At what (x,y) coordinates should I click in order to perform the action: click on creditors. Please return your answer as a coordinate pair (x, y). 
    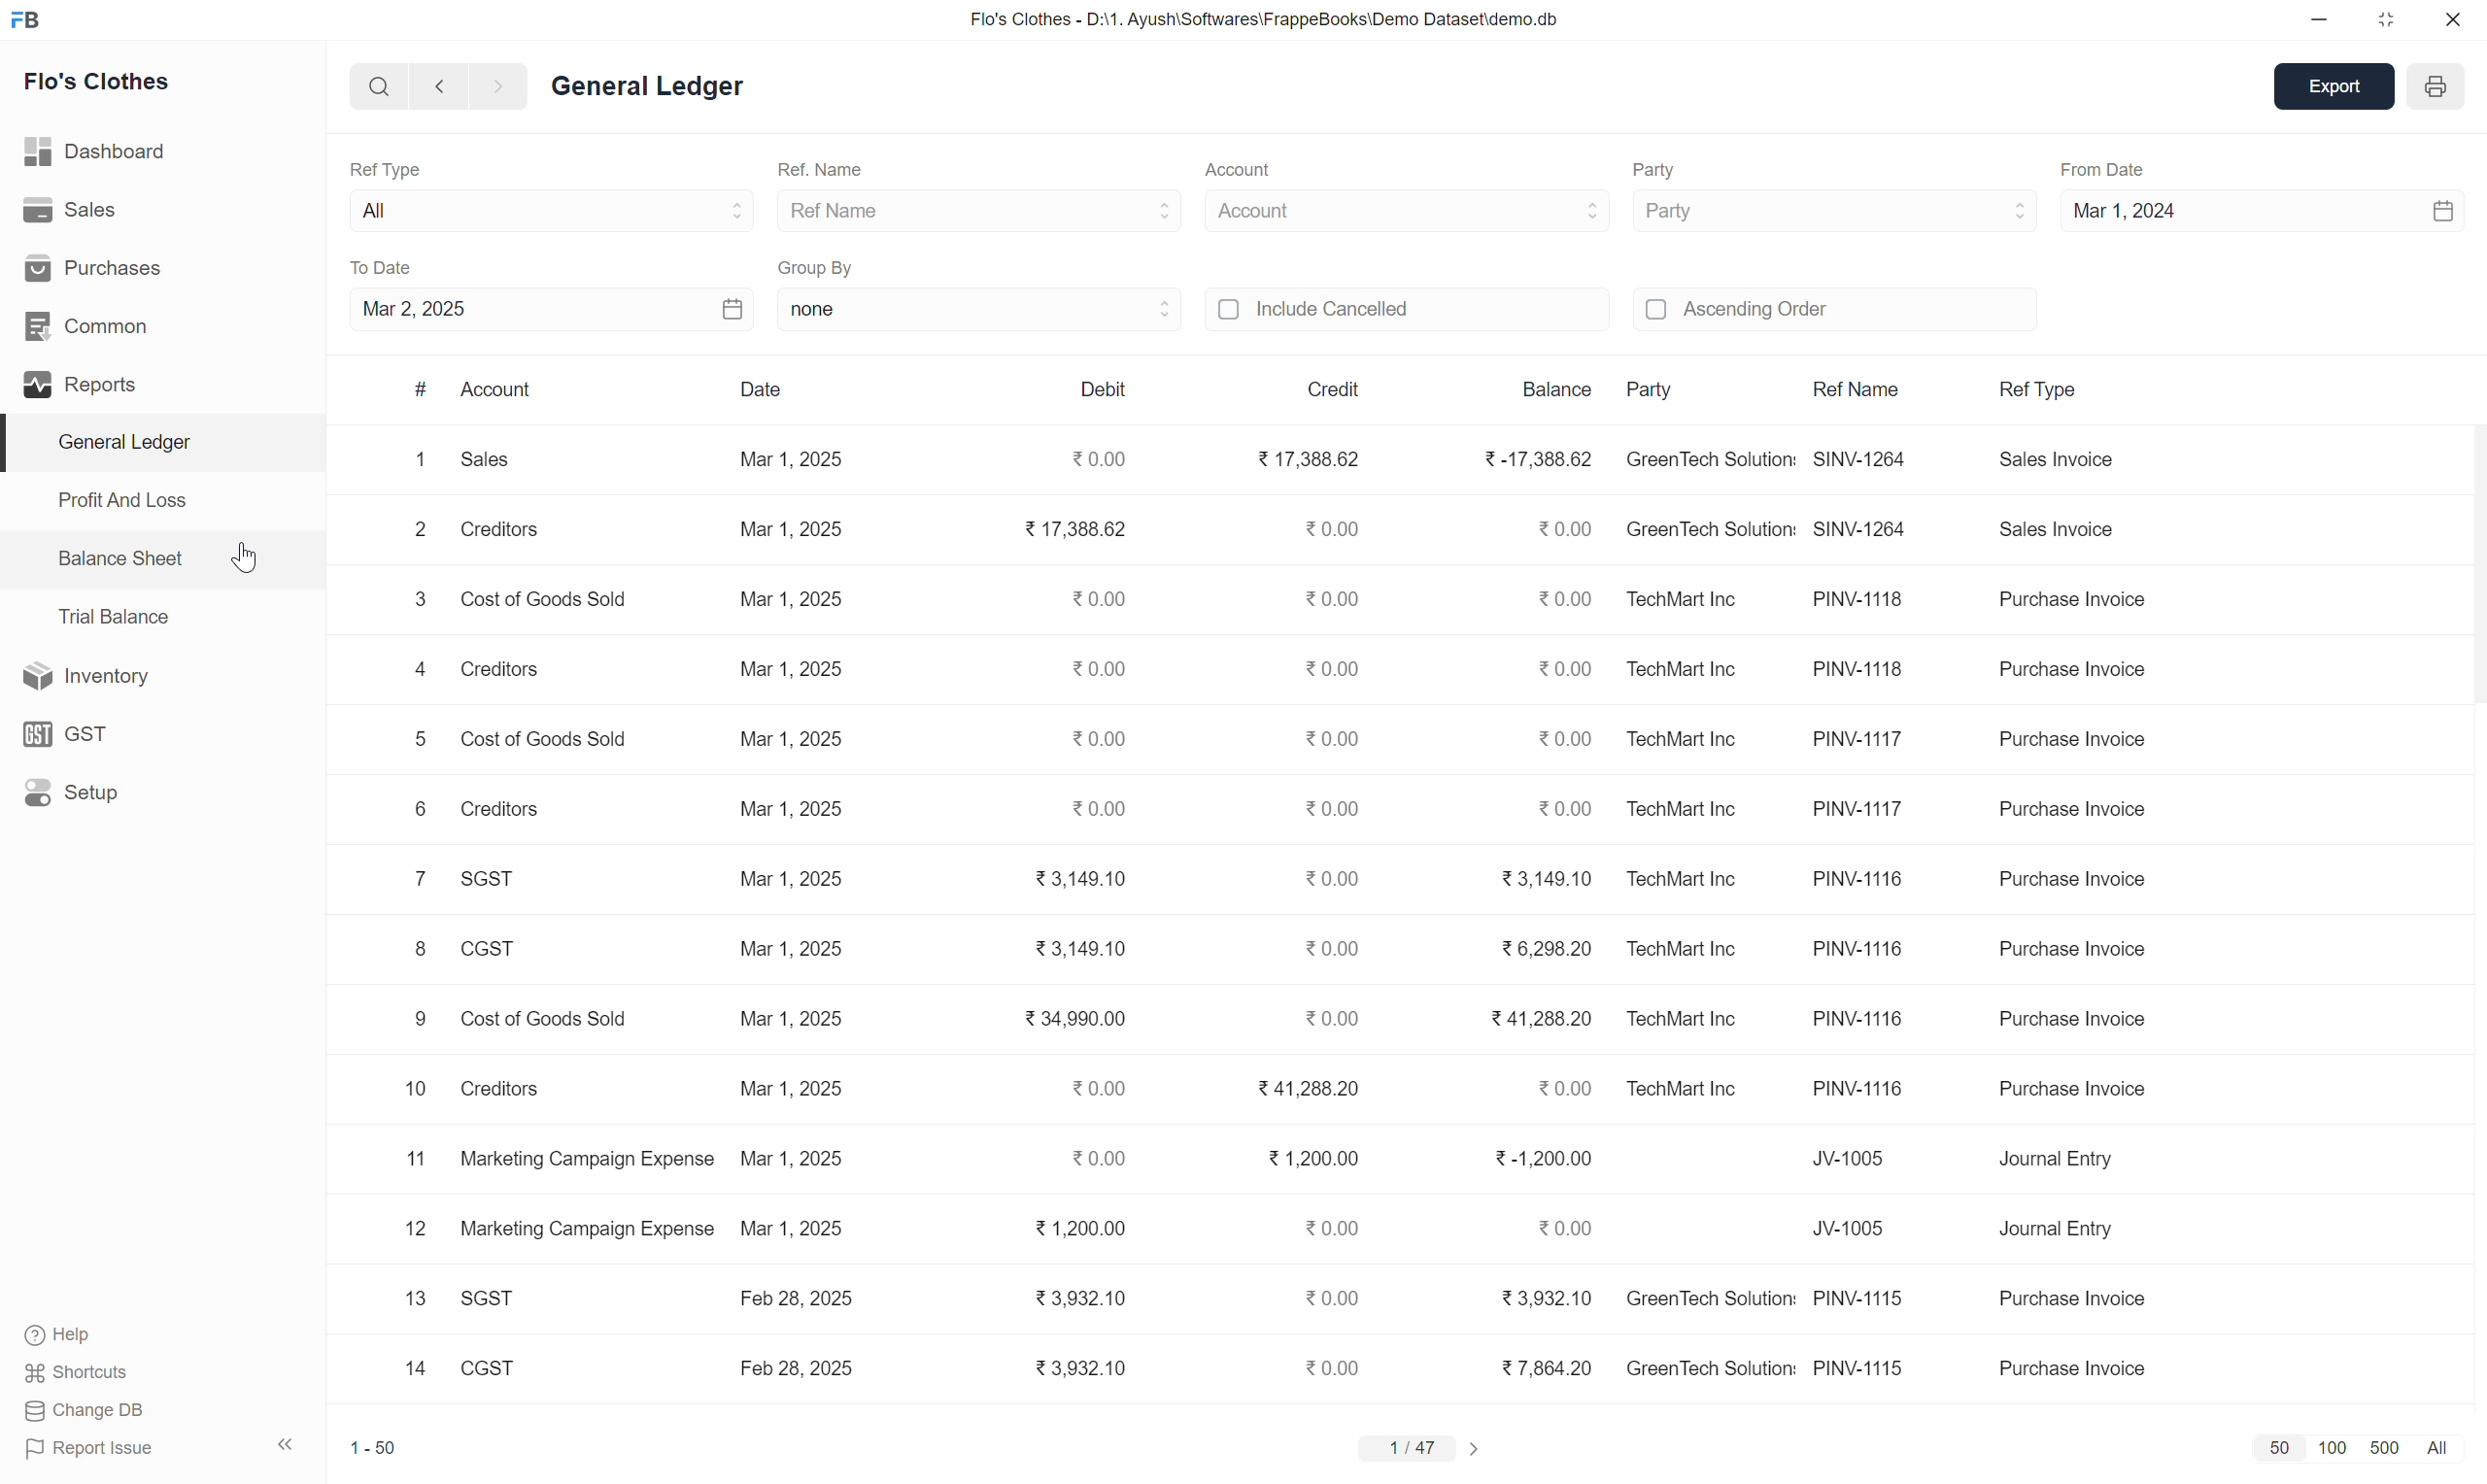
    Looking at the image, I should click on (512, 1088).